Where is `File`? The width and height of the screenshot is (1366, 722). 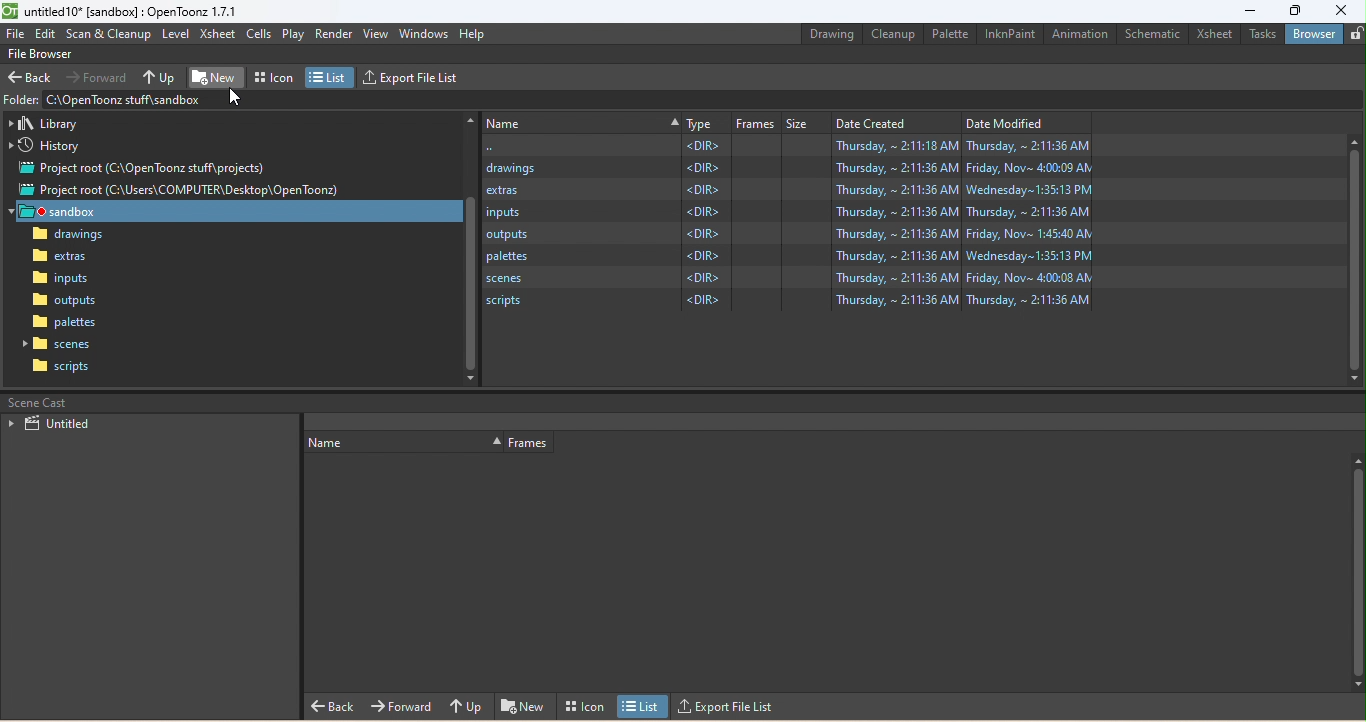
File is located at coordinates (16, 35).